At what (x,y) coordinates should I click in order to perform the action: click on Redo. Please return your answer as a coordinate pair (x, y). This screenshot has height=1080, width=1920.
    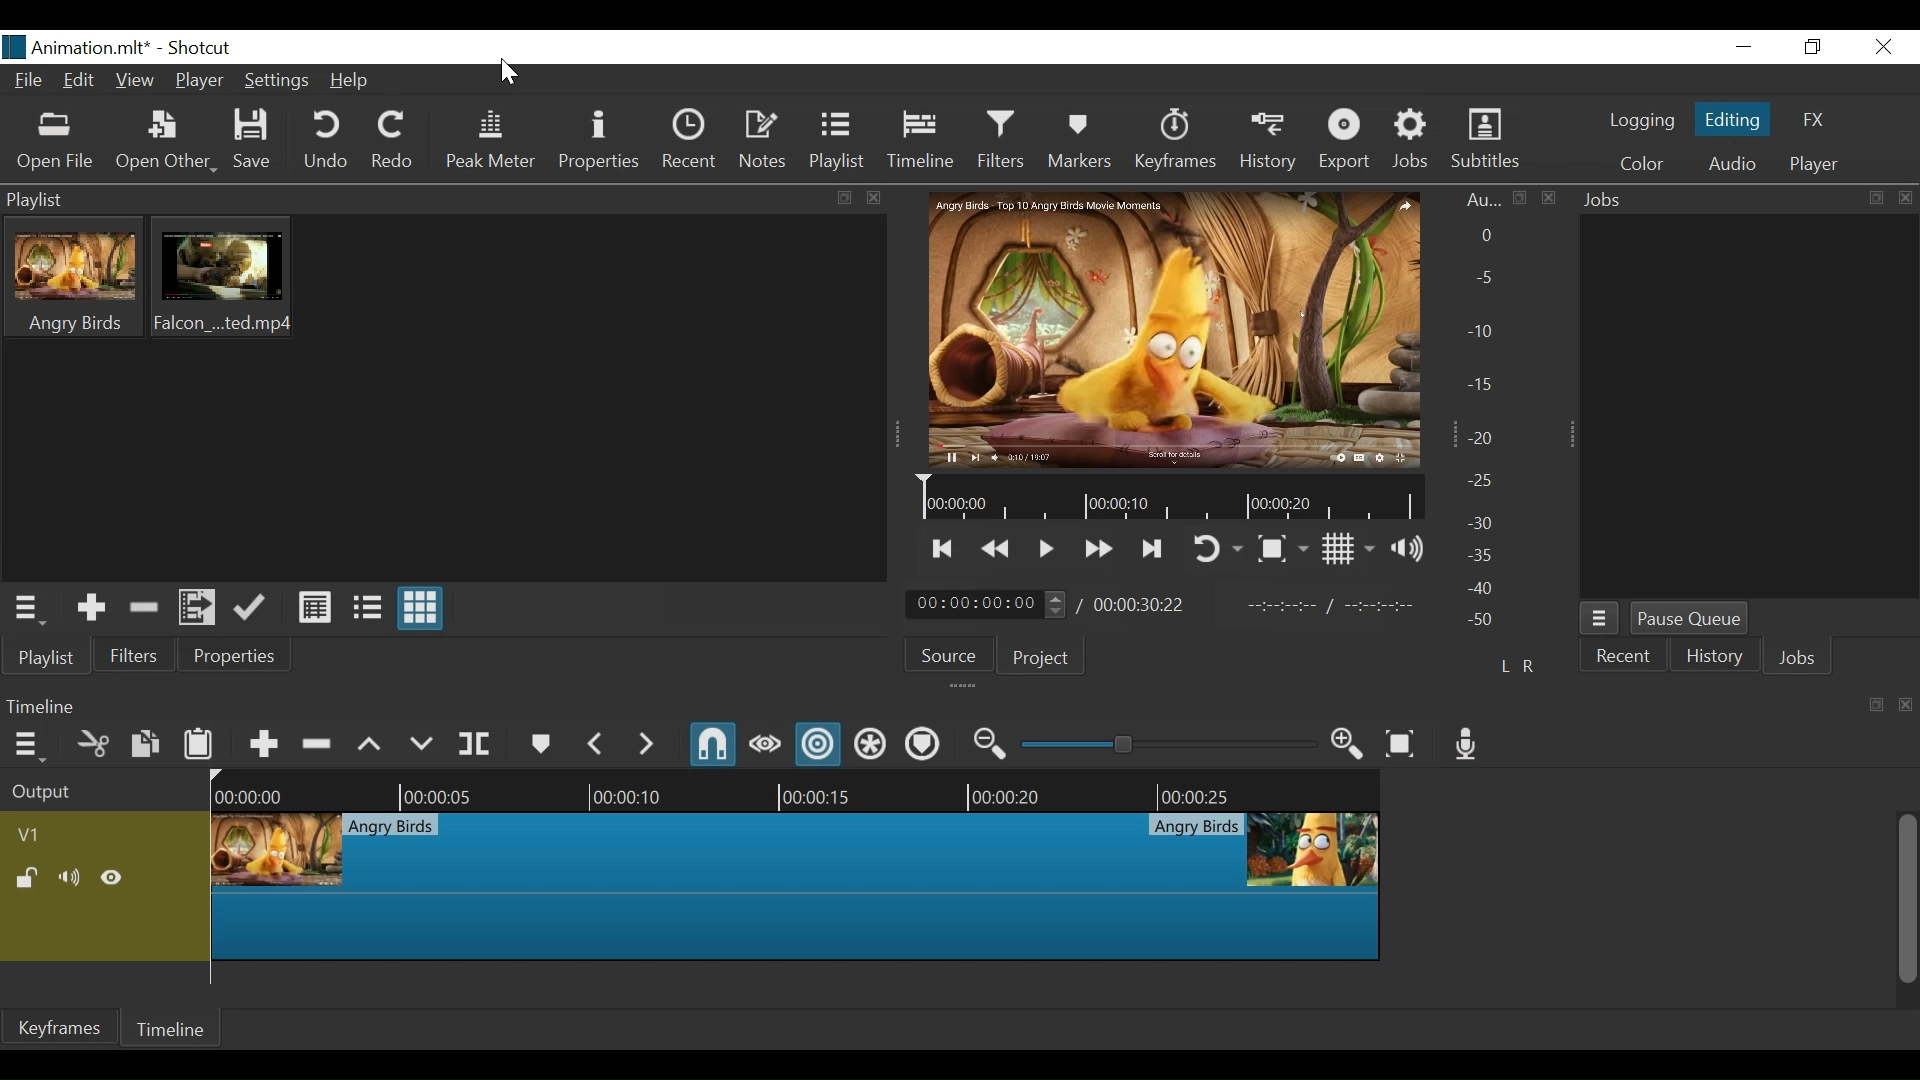
    Looking at the image, I should click on (395, 142).